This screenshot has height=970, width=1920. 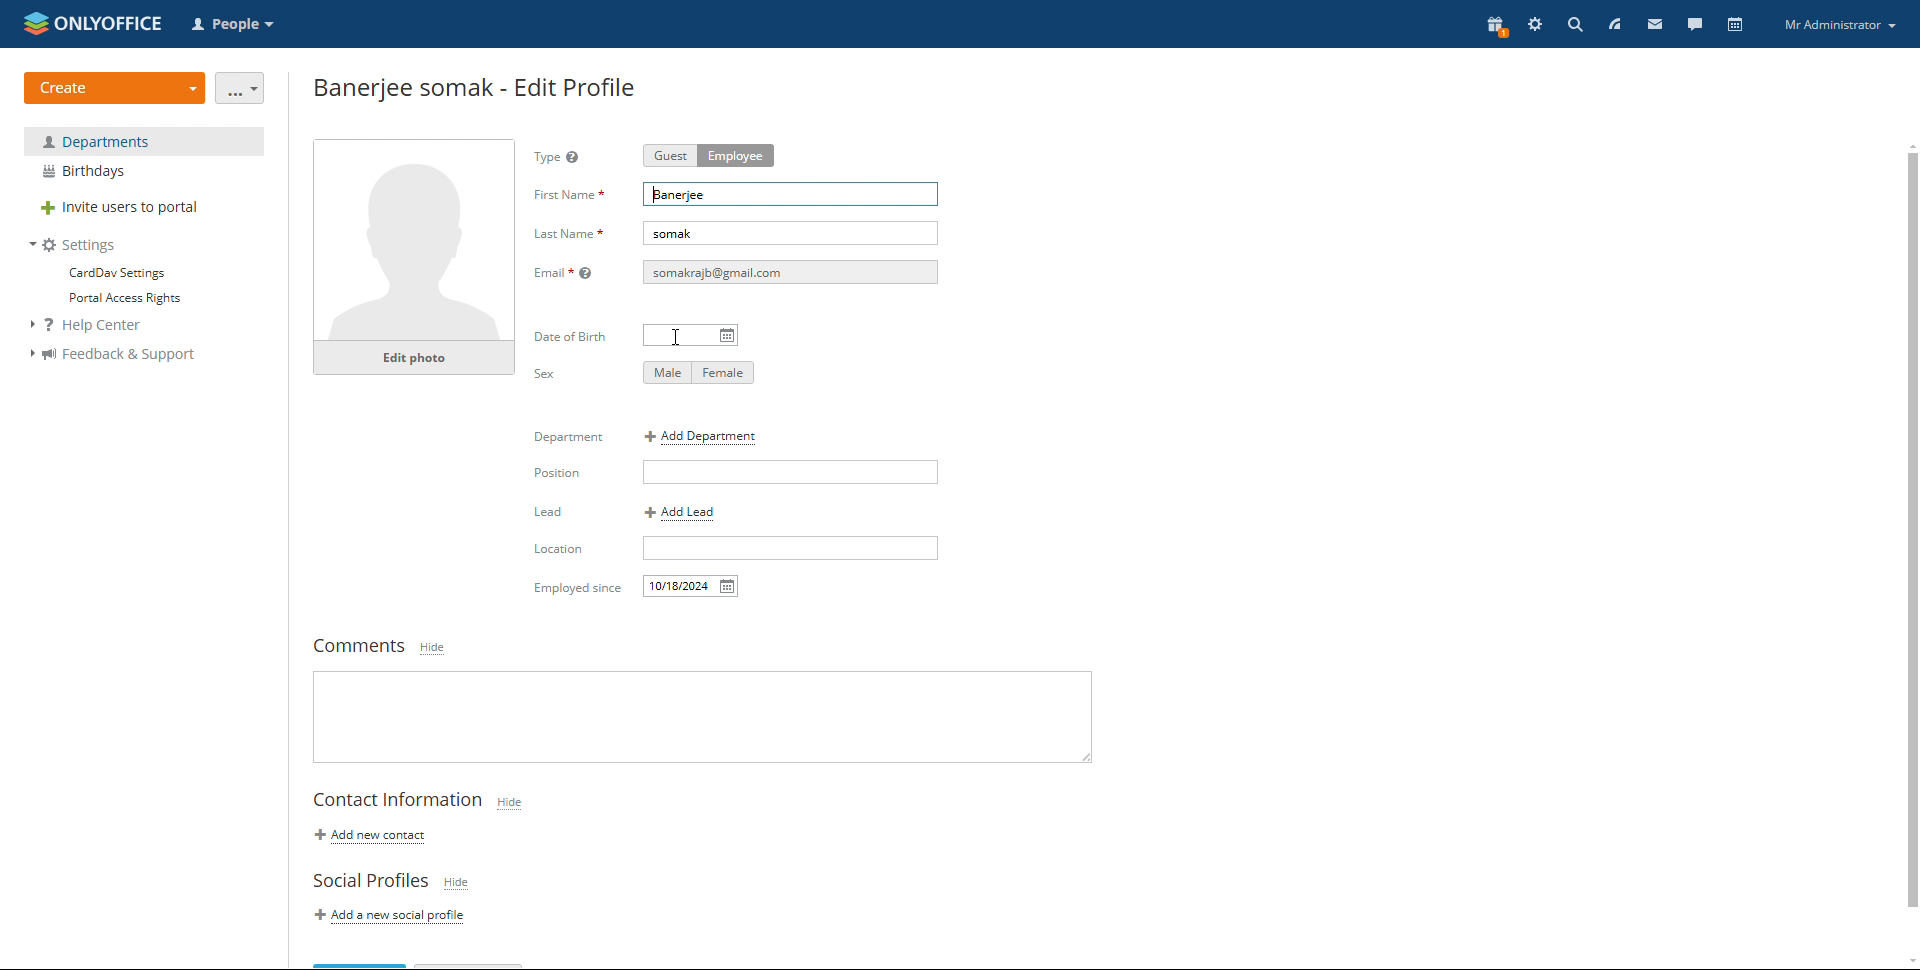 I want to click on talk, so click(x=1694, y=23).